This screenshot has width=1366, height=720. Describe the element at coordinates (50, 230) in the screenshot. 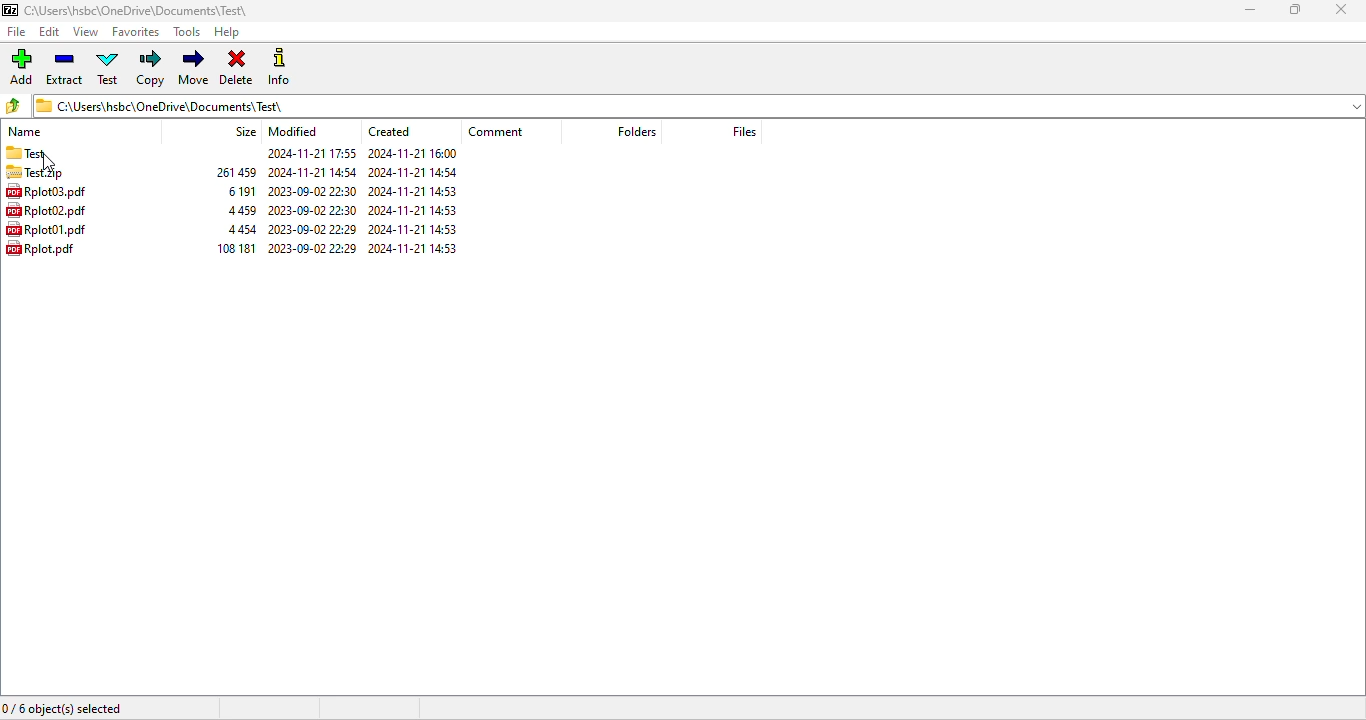

I see `@E Rplot01.pdf` at that location.